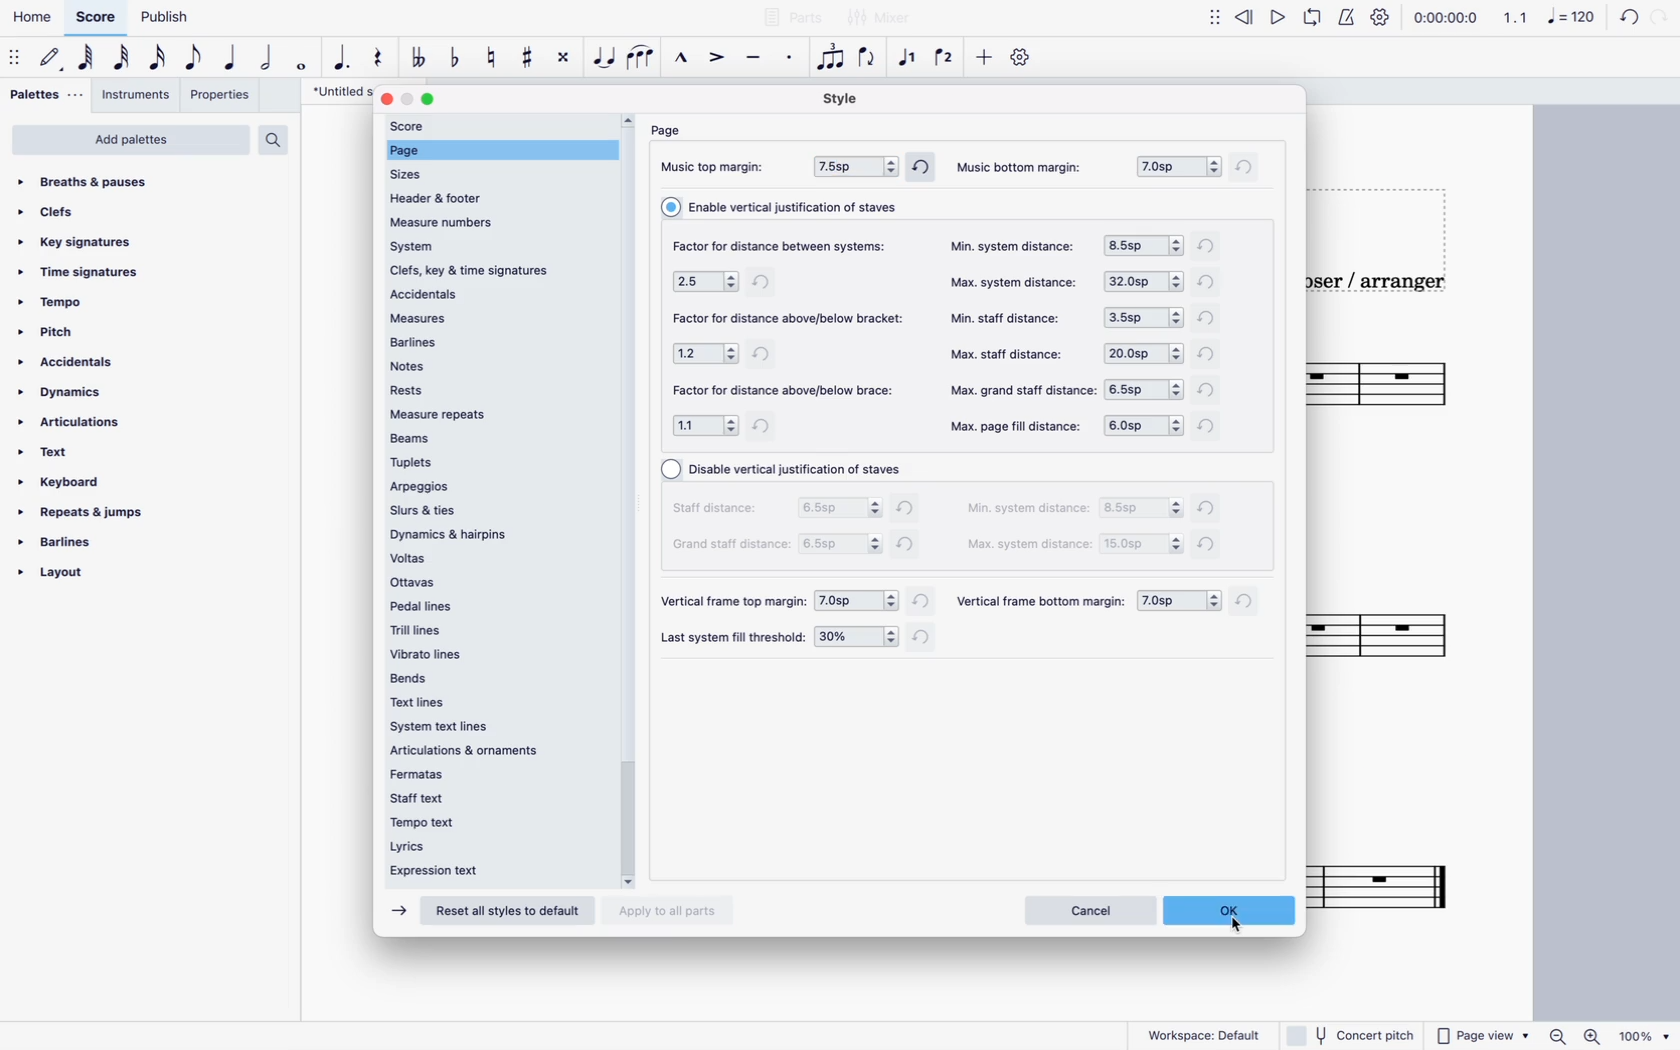 The image size is (1680, 1050). Describe the element at coordinates (1143, 351) in the screenshot. I see `options` at that location.